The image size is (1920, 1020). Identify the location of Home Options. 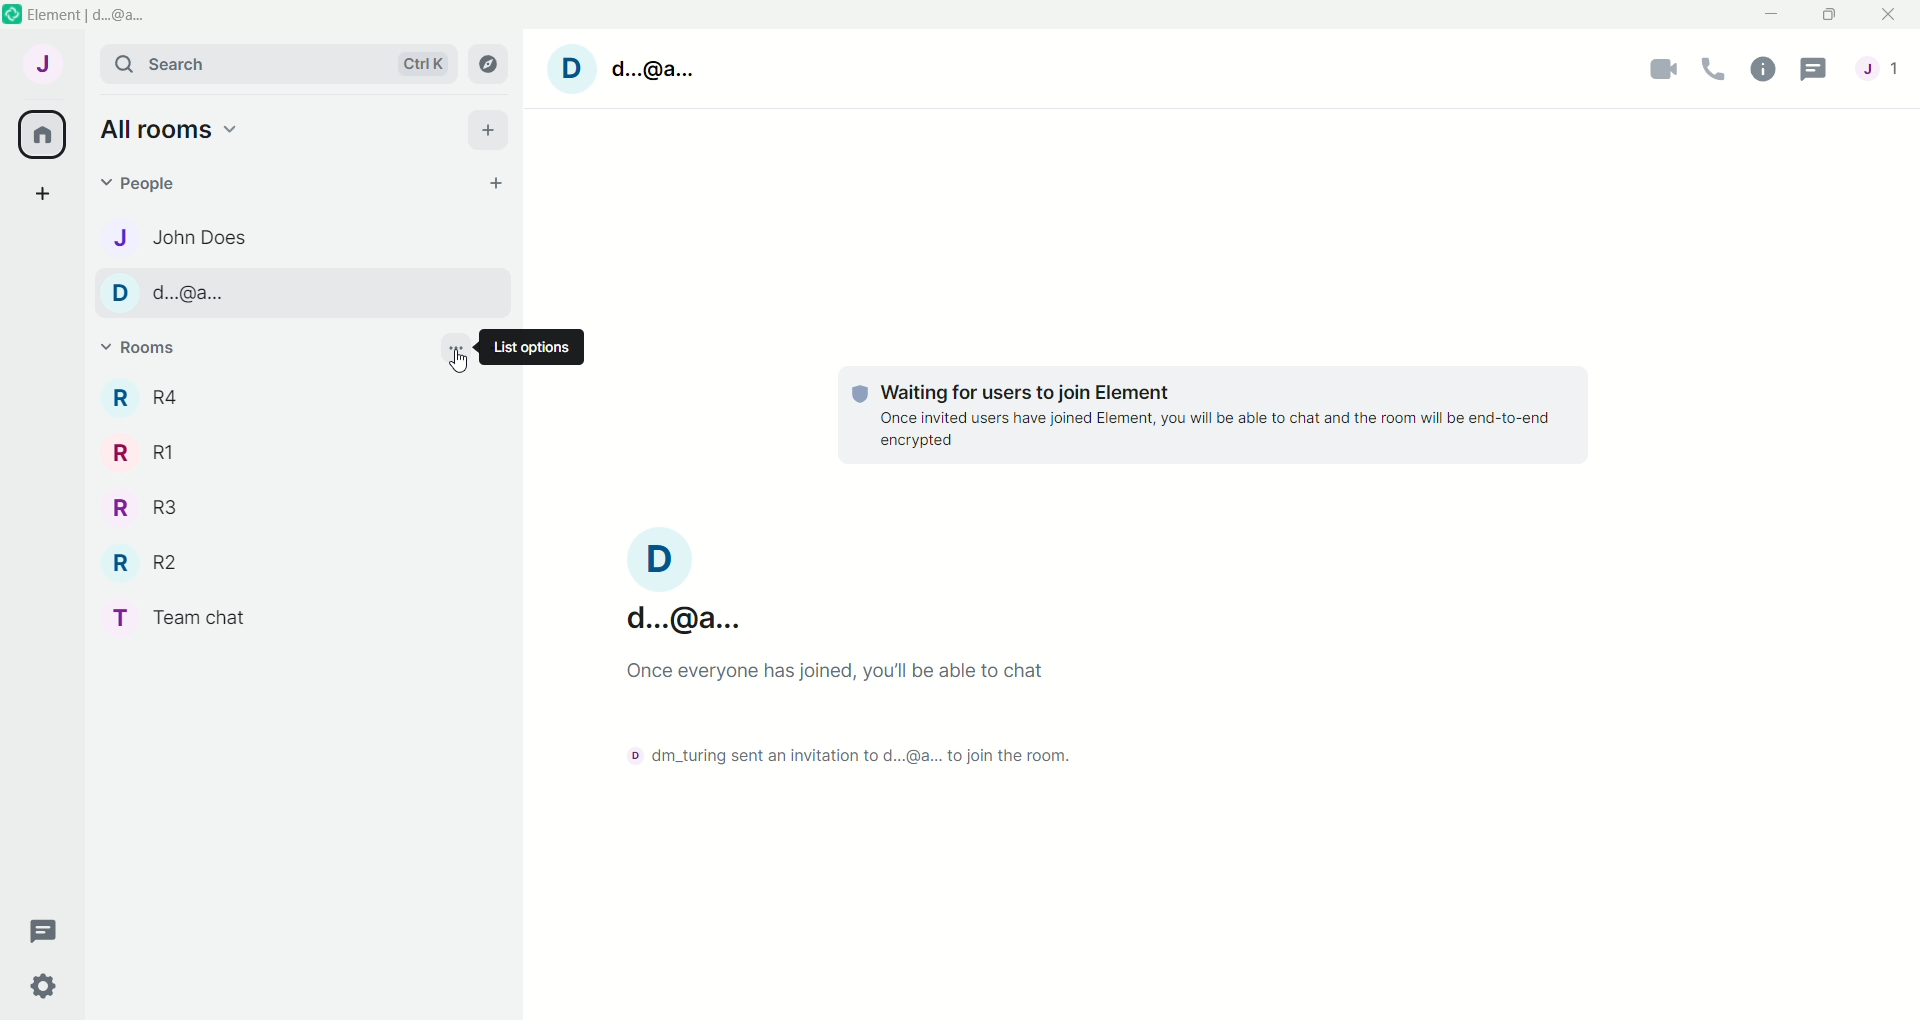
(175, 130).